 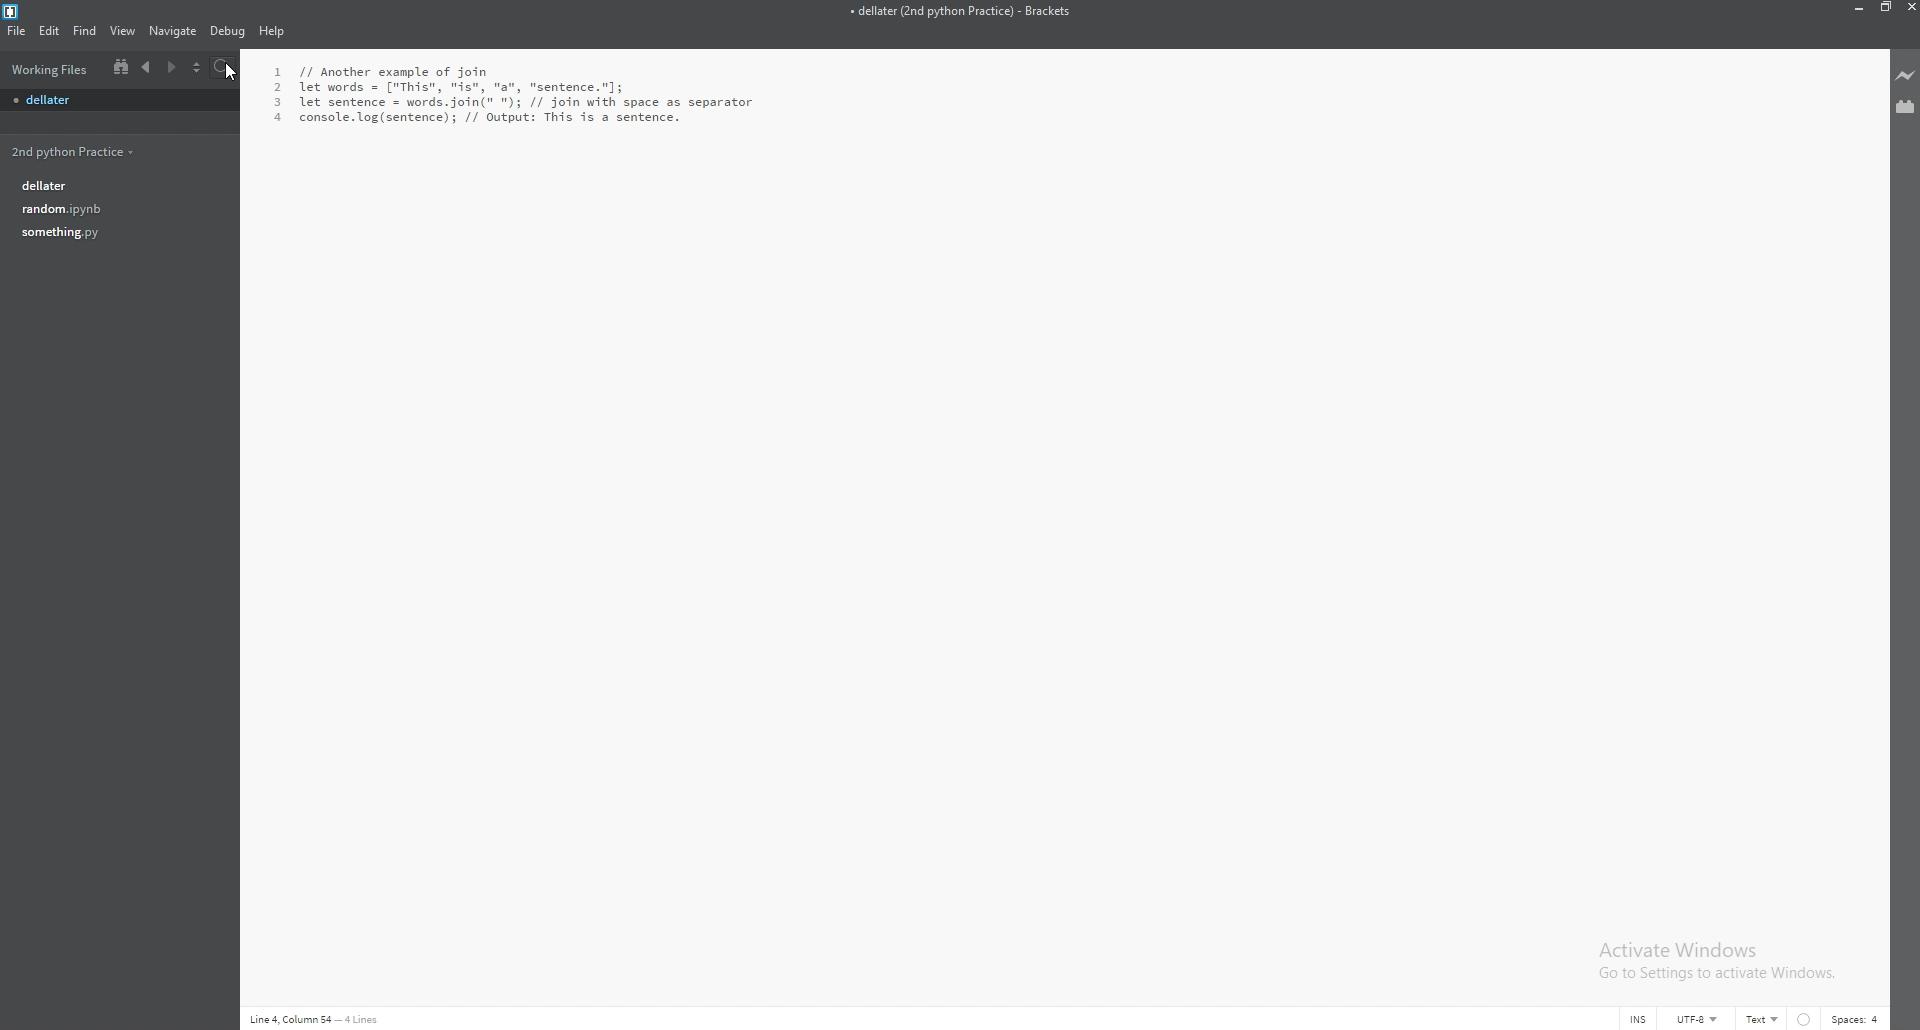 What do you see at coordinates (120, 68) in the screenshot?
I see `split view` at bounding box center [120, 68].